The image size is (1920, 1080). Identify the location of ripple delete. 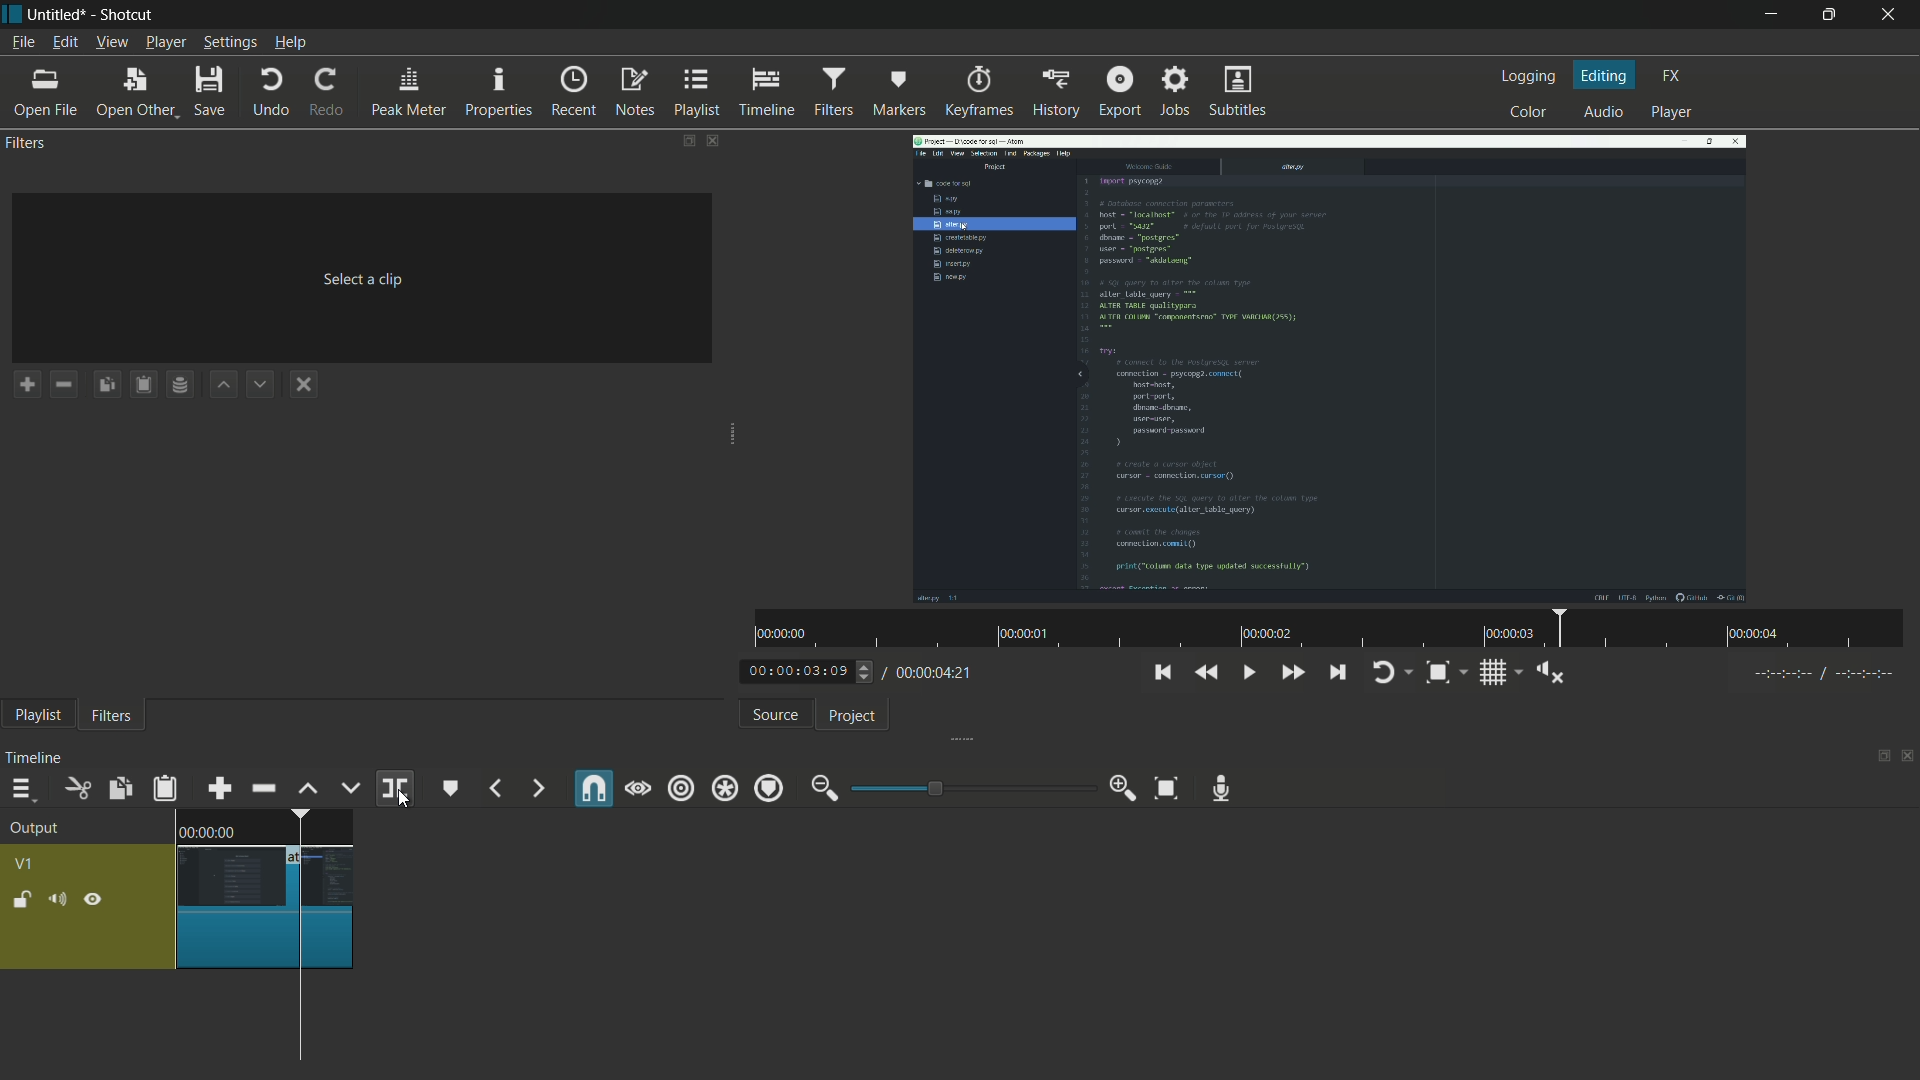
(263, 788).